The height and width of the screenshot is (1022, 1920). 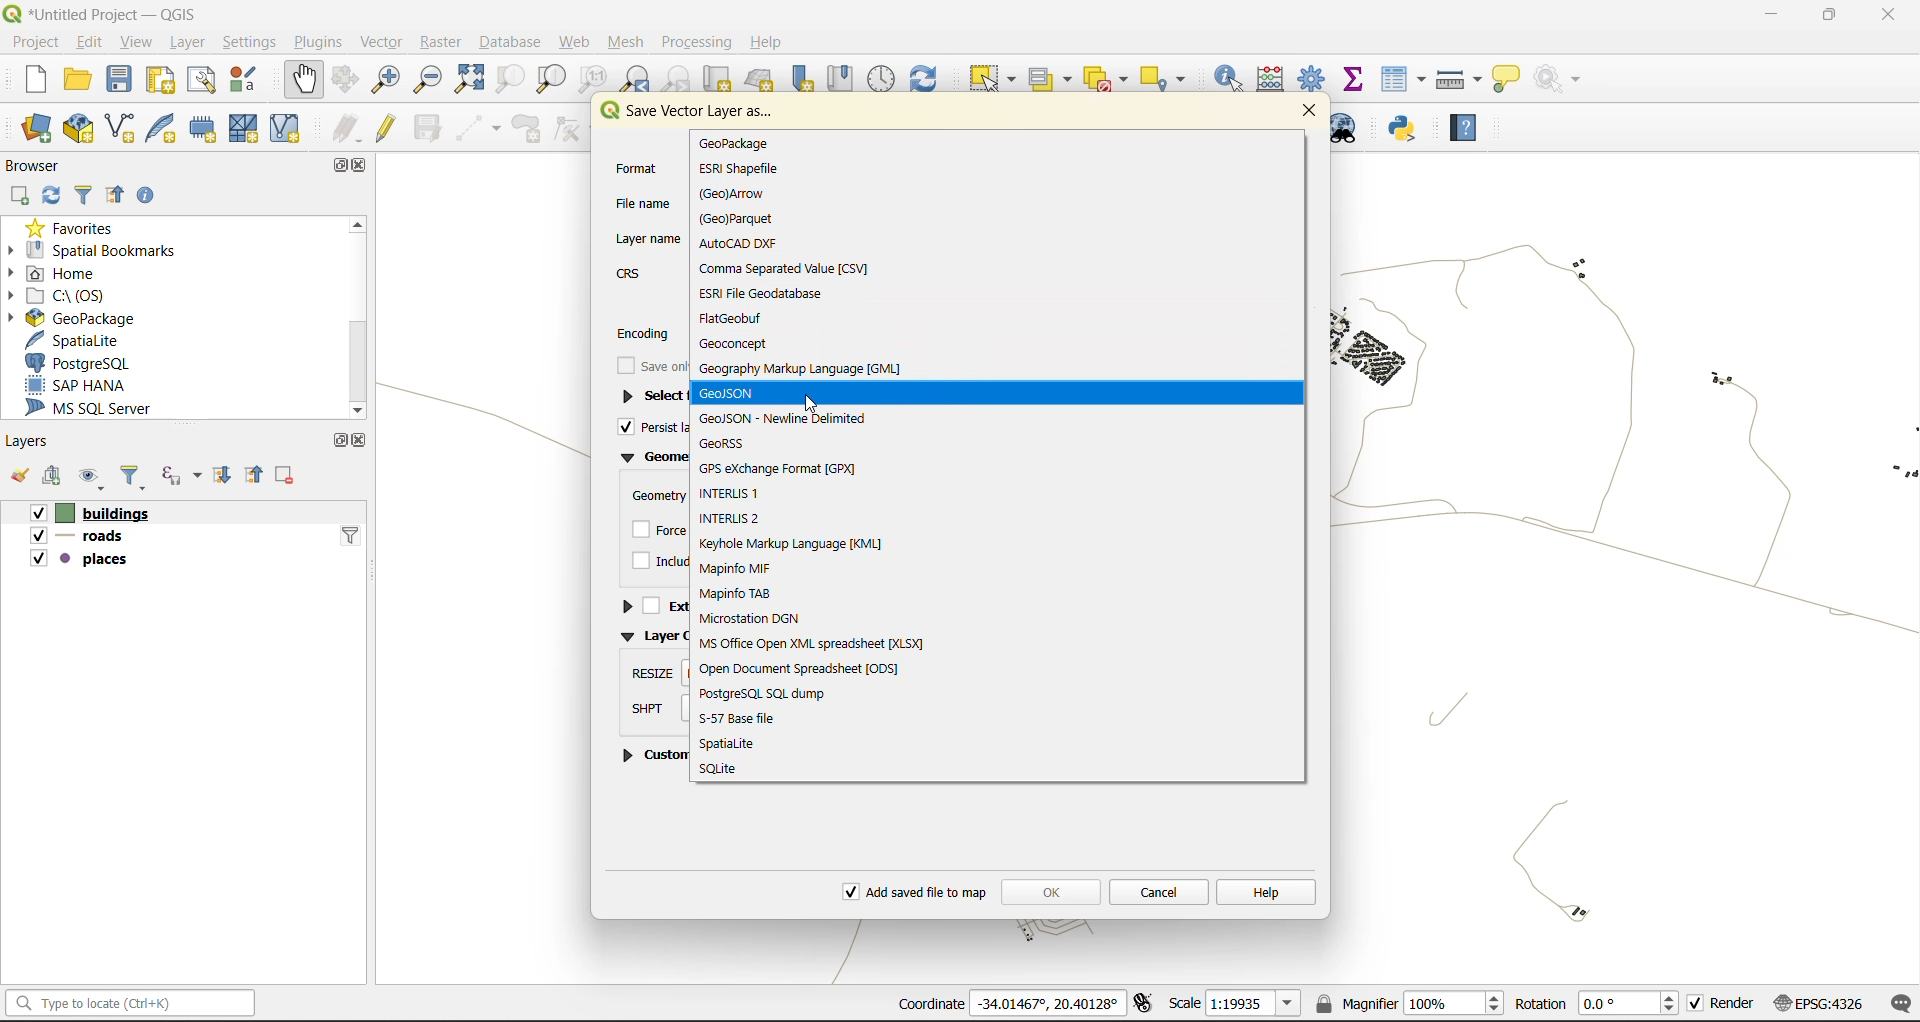 I want to click on save edits, so click(x=427, y=126).